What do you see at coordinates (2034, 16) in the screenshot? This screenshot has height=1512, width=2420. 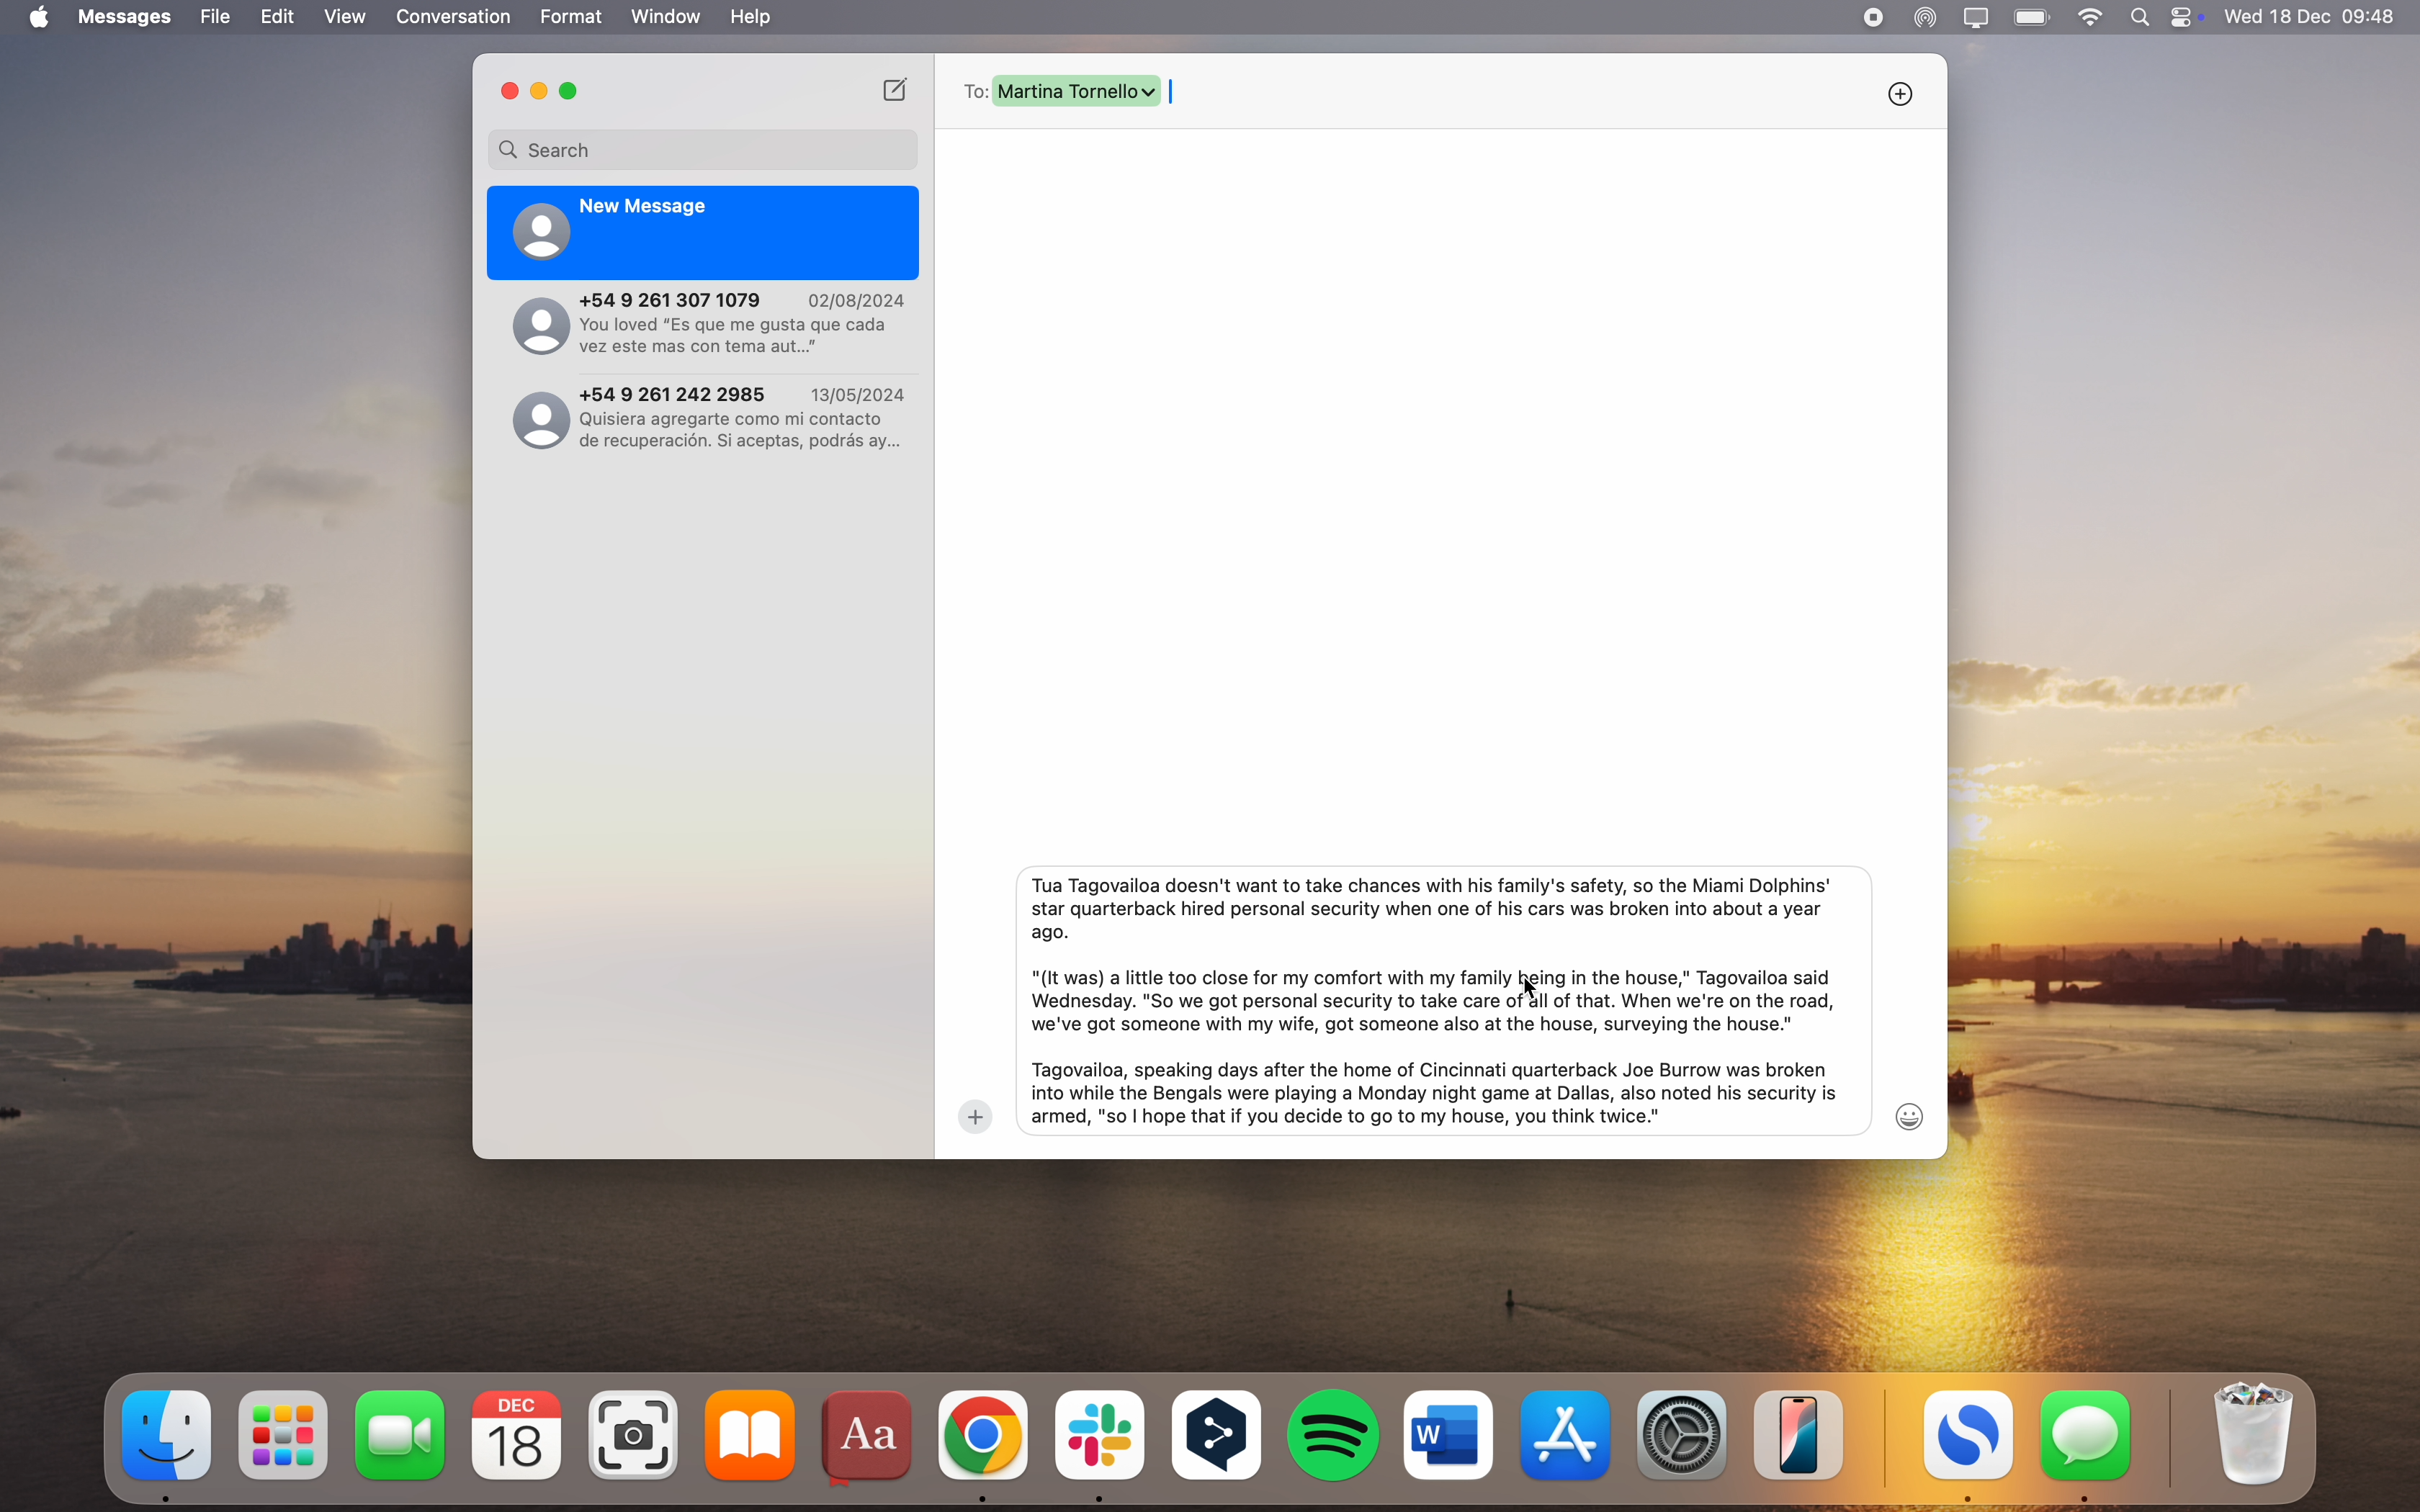 I see `battery` at bounding box center [2034, 16].